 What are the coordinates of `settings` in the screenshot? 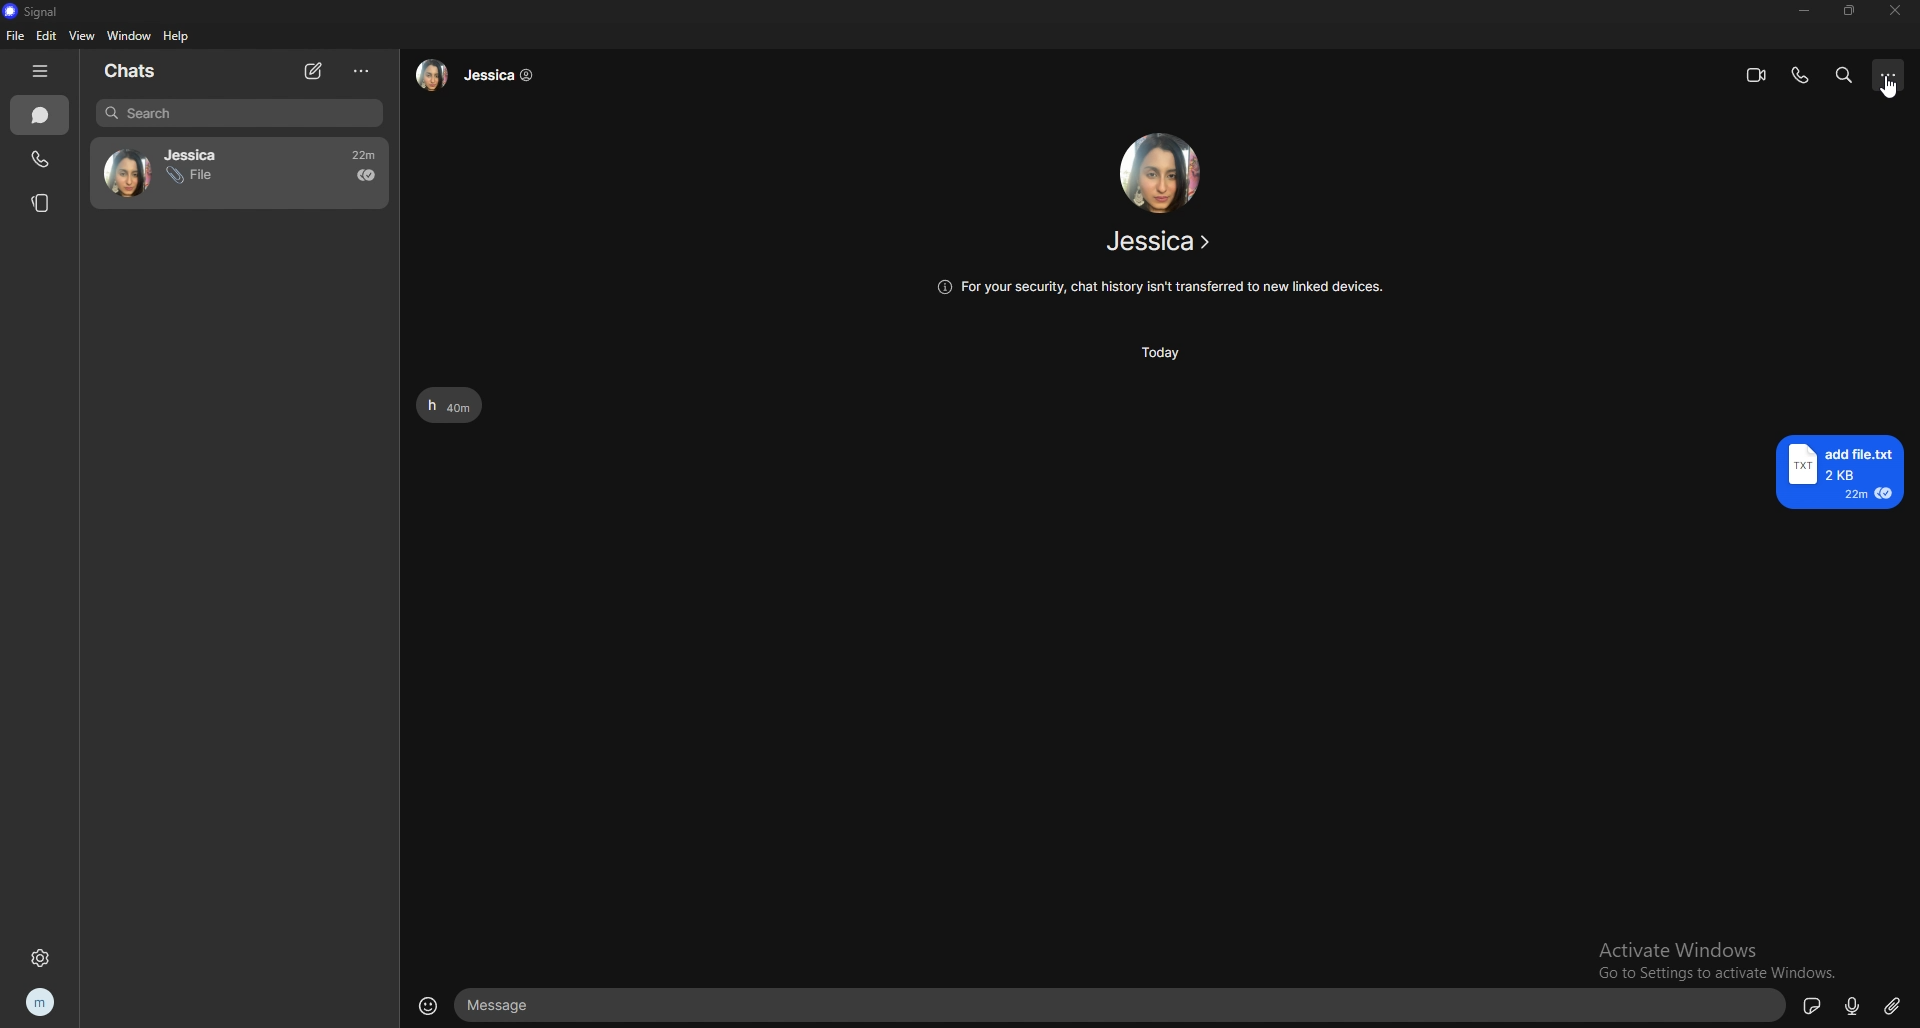 It's located at (39, 958).